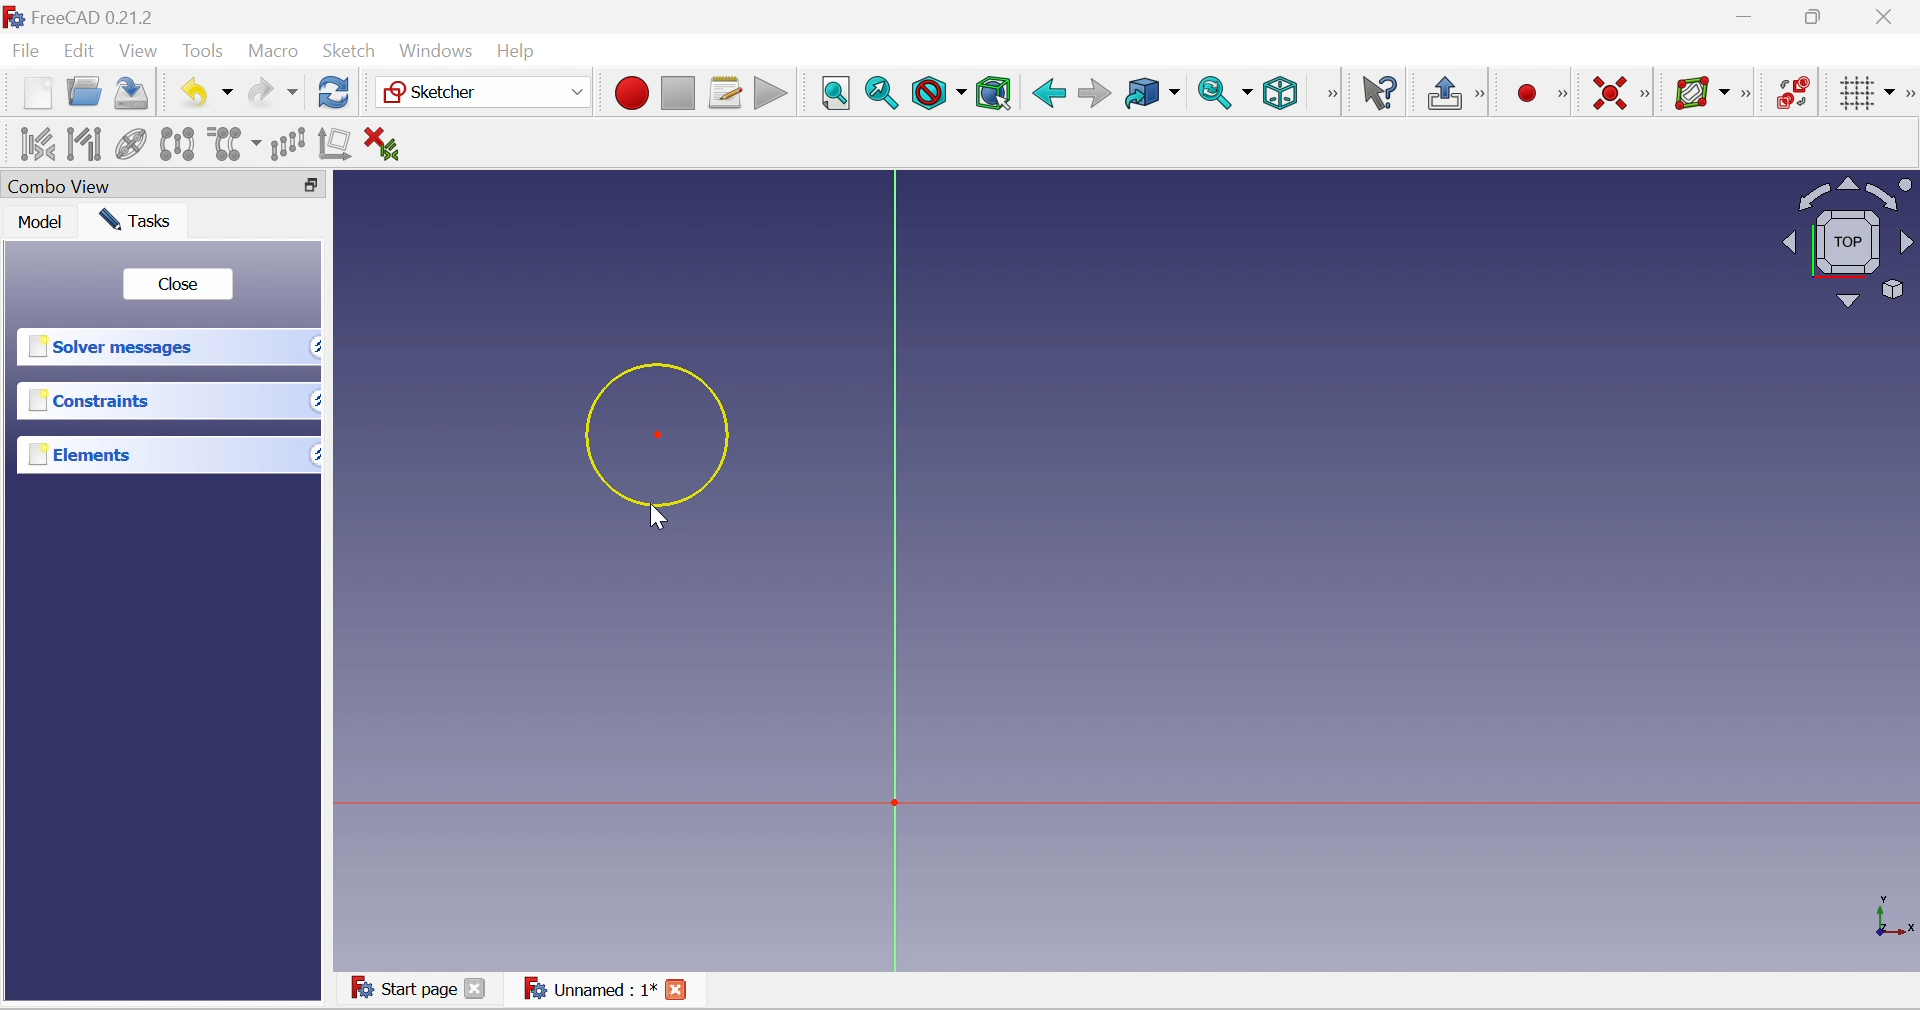 Image resolution: width=1920 pixels, height=1010 pixels. What do you see at coordinates (1894, 913) in the screenshot?
I see `x, y, z axis` at bounding box center [1894, 913].